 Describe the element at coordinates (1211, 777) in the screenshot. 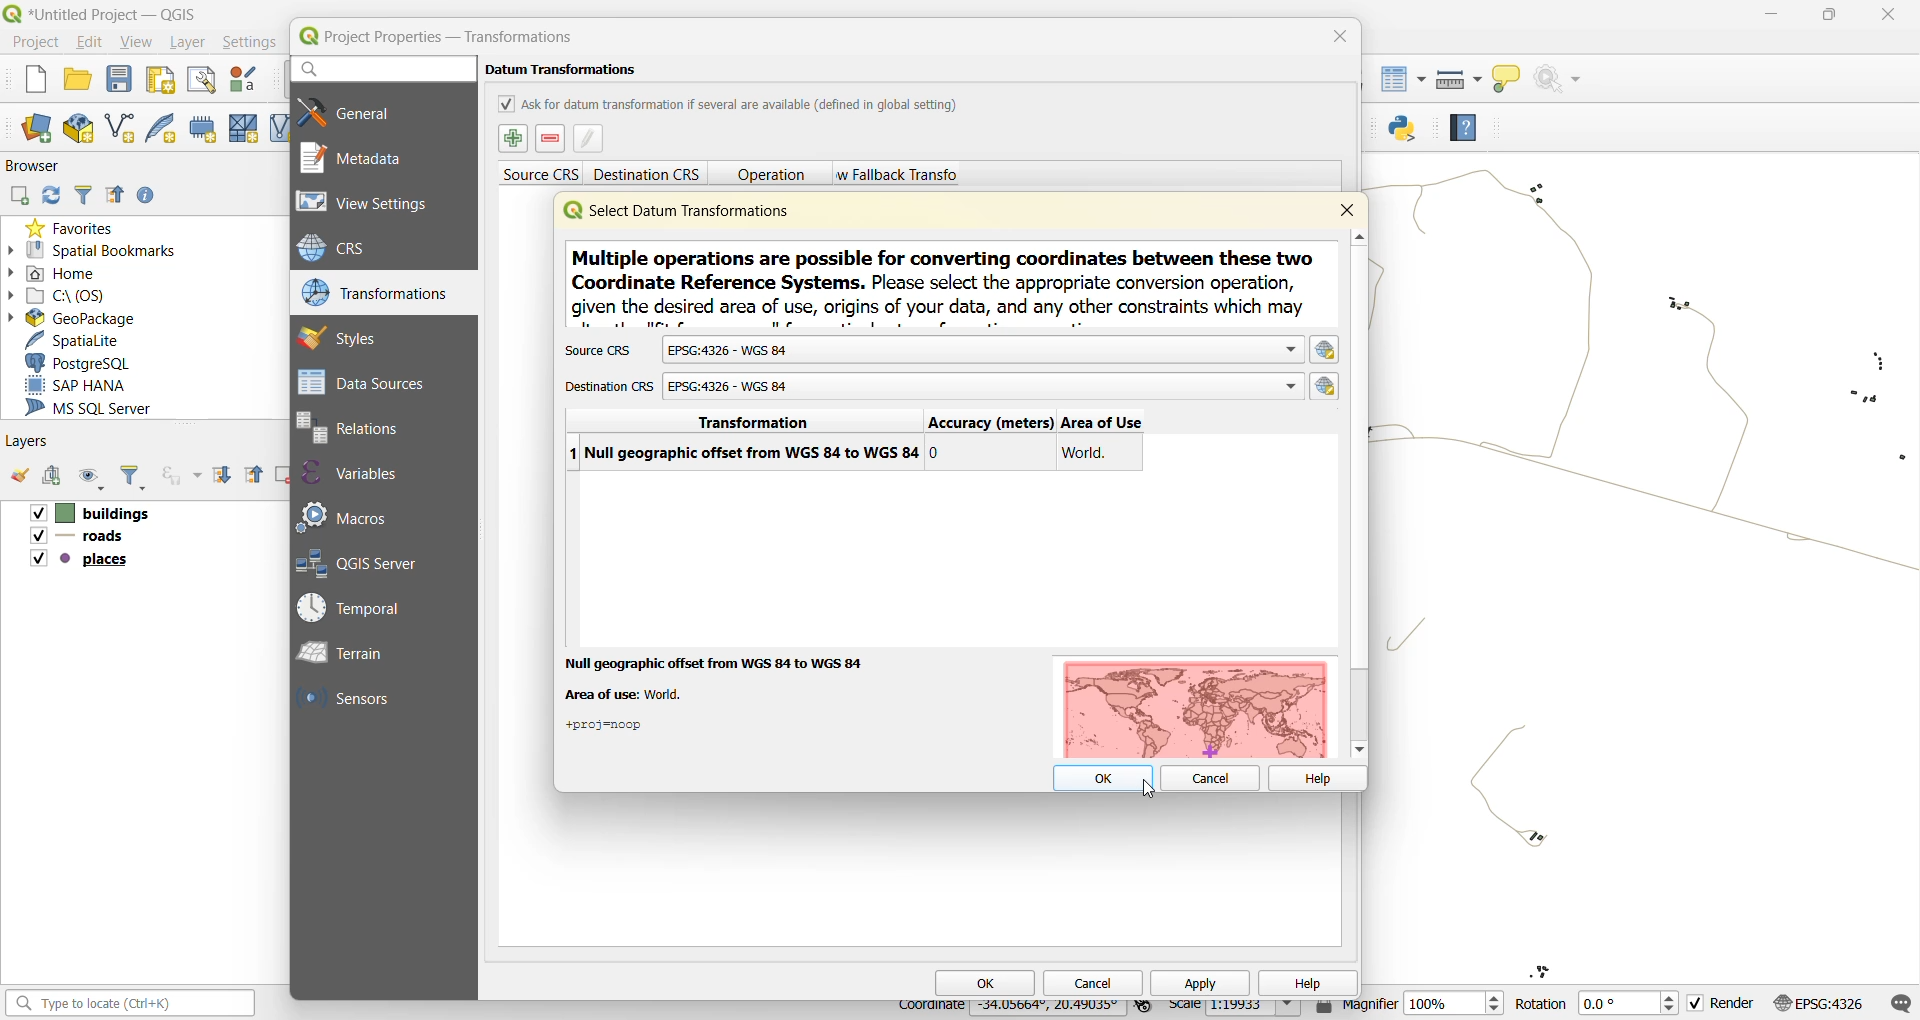

I see `cancel` at that location.